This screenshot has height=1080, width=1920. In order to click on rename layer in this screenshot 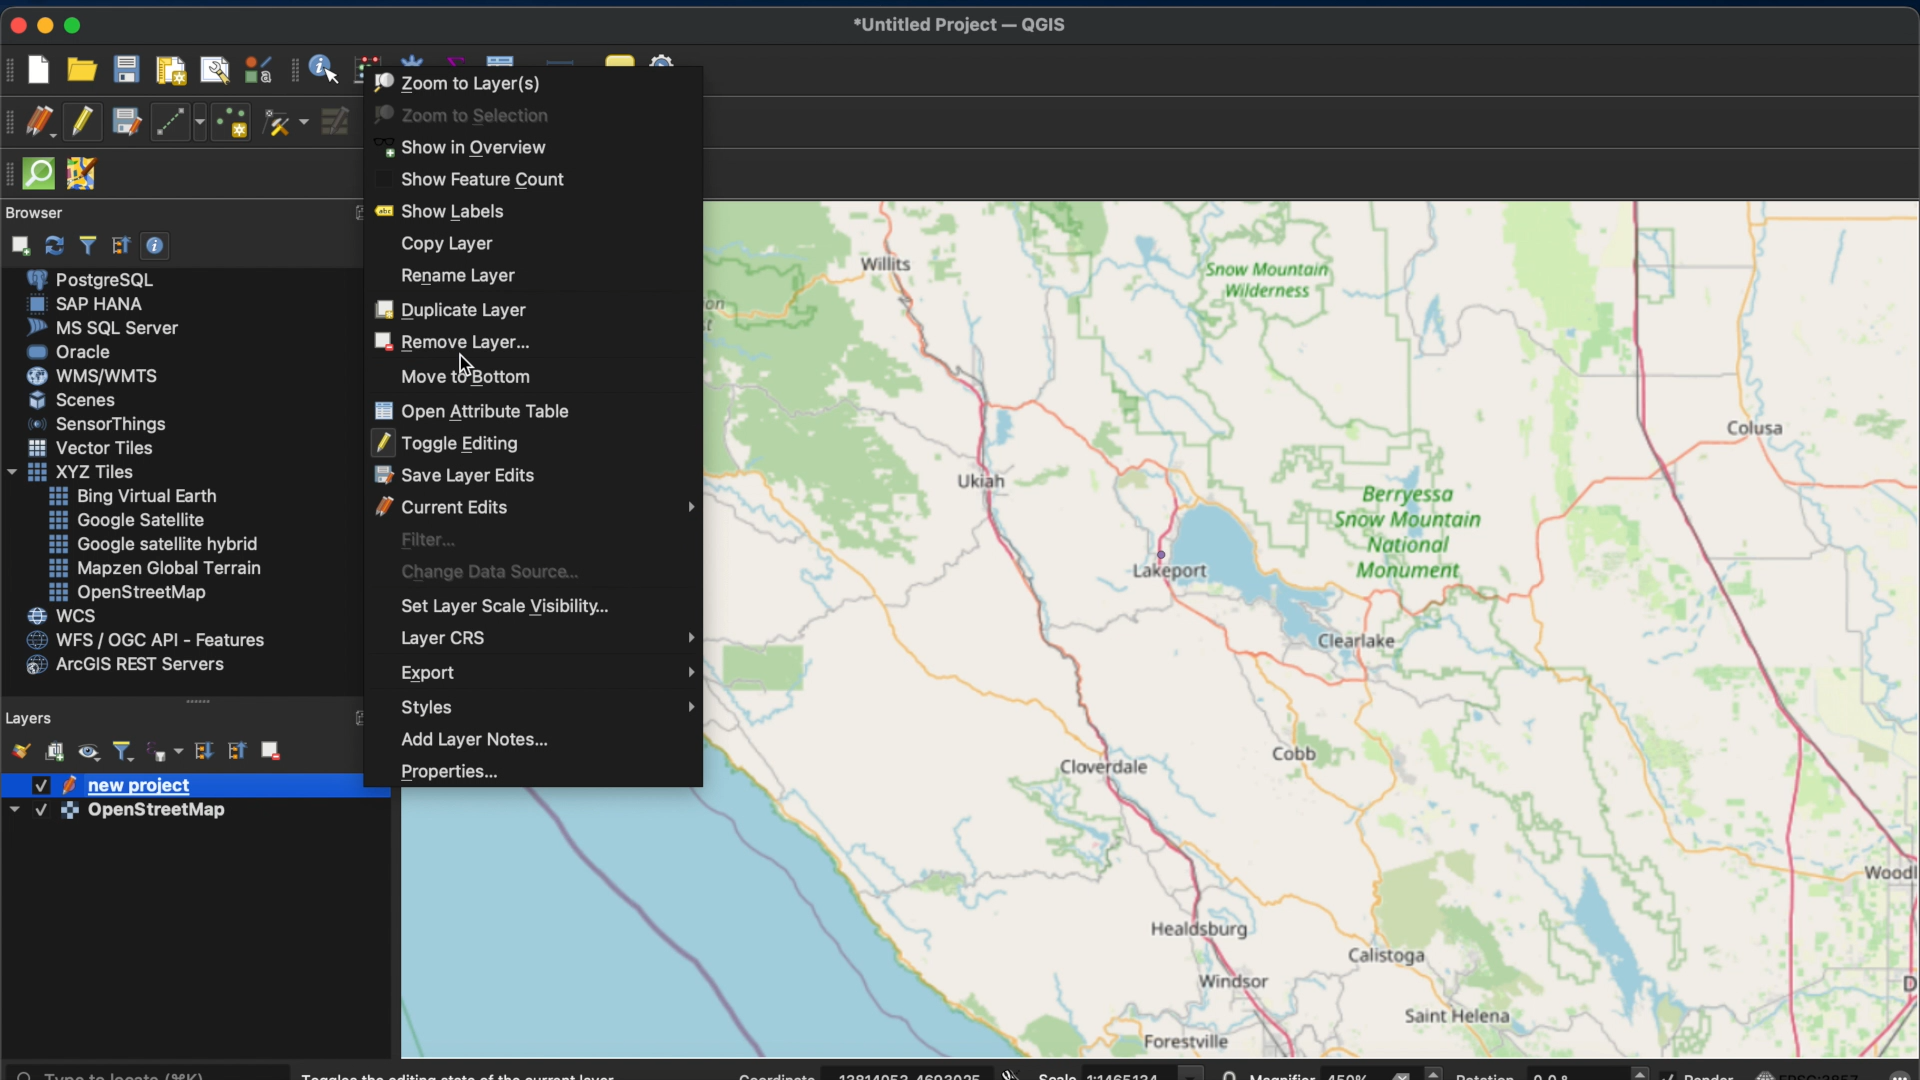, I will do `click(457, 276)`.